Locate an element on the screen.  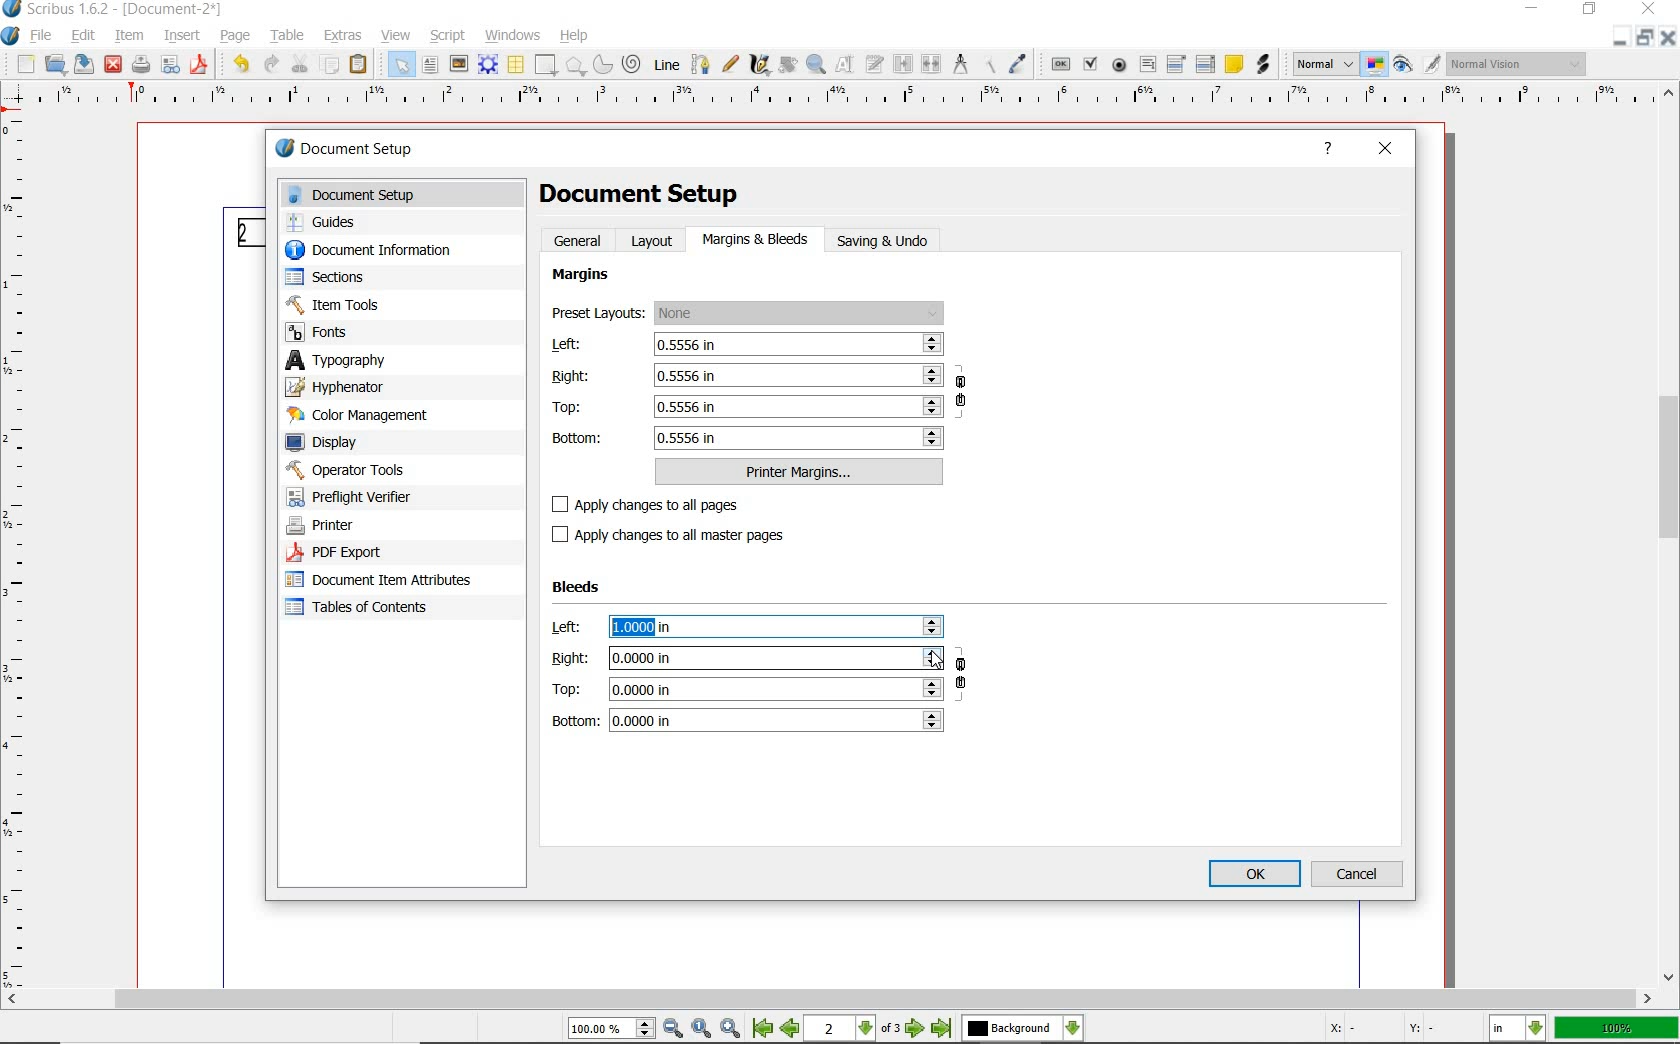
Last Page is located at coordinates (943, 1029).